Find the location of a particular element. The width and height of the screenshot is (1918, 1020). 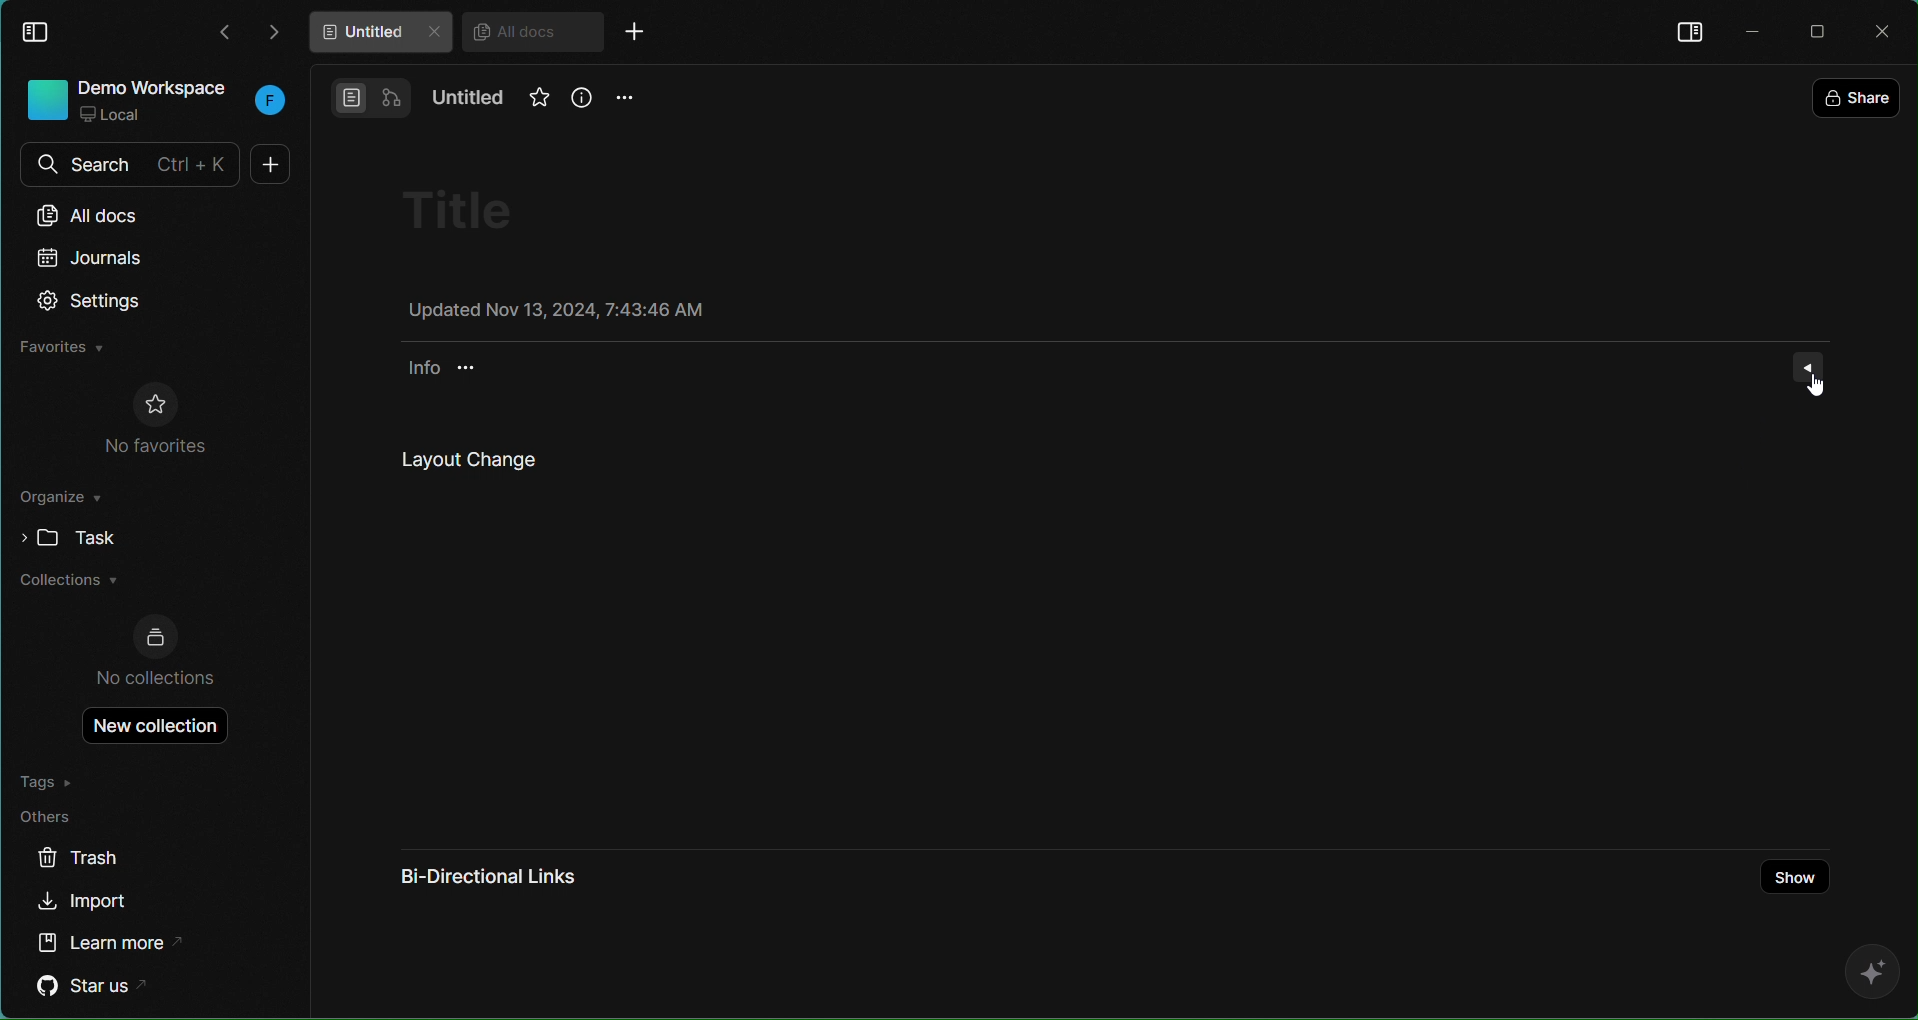

Untitled is located at coordinates (470, 99).